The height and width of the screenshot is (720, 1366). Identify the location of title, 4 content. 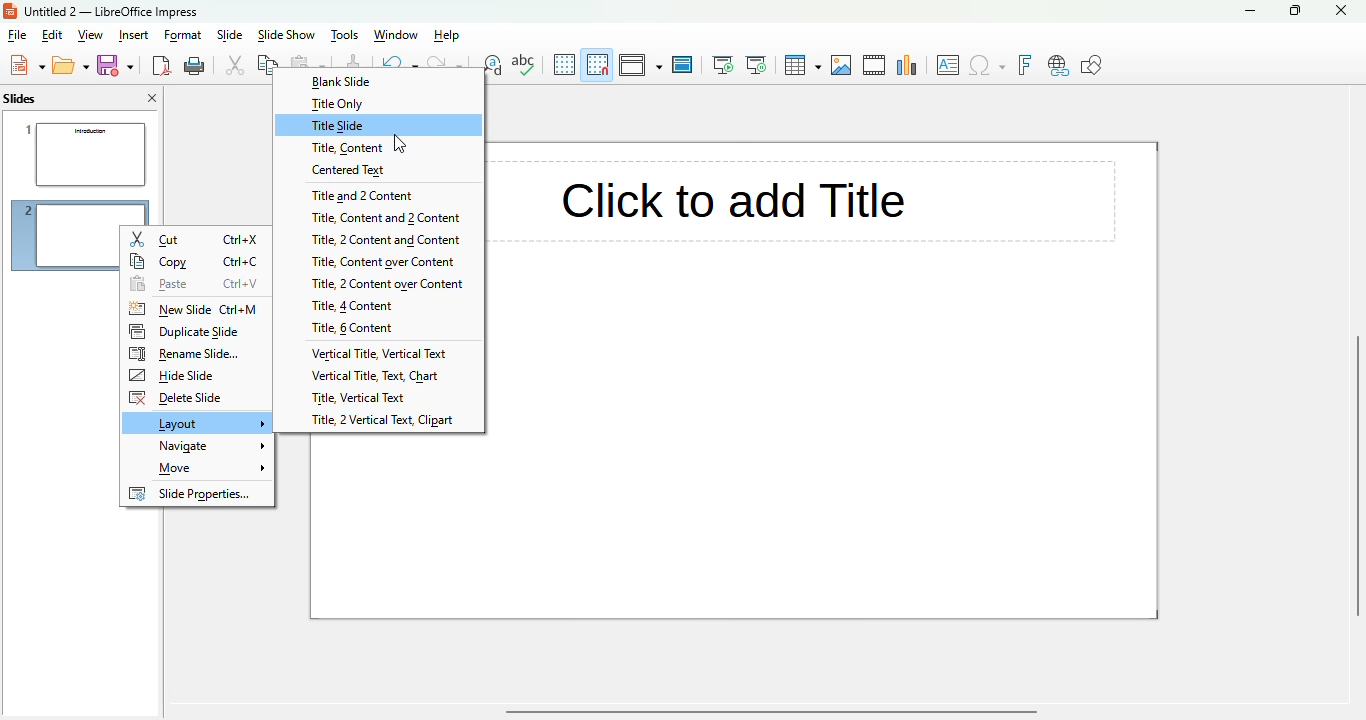
(380, 305).